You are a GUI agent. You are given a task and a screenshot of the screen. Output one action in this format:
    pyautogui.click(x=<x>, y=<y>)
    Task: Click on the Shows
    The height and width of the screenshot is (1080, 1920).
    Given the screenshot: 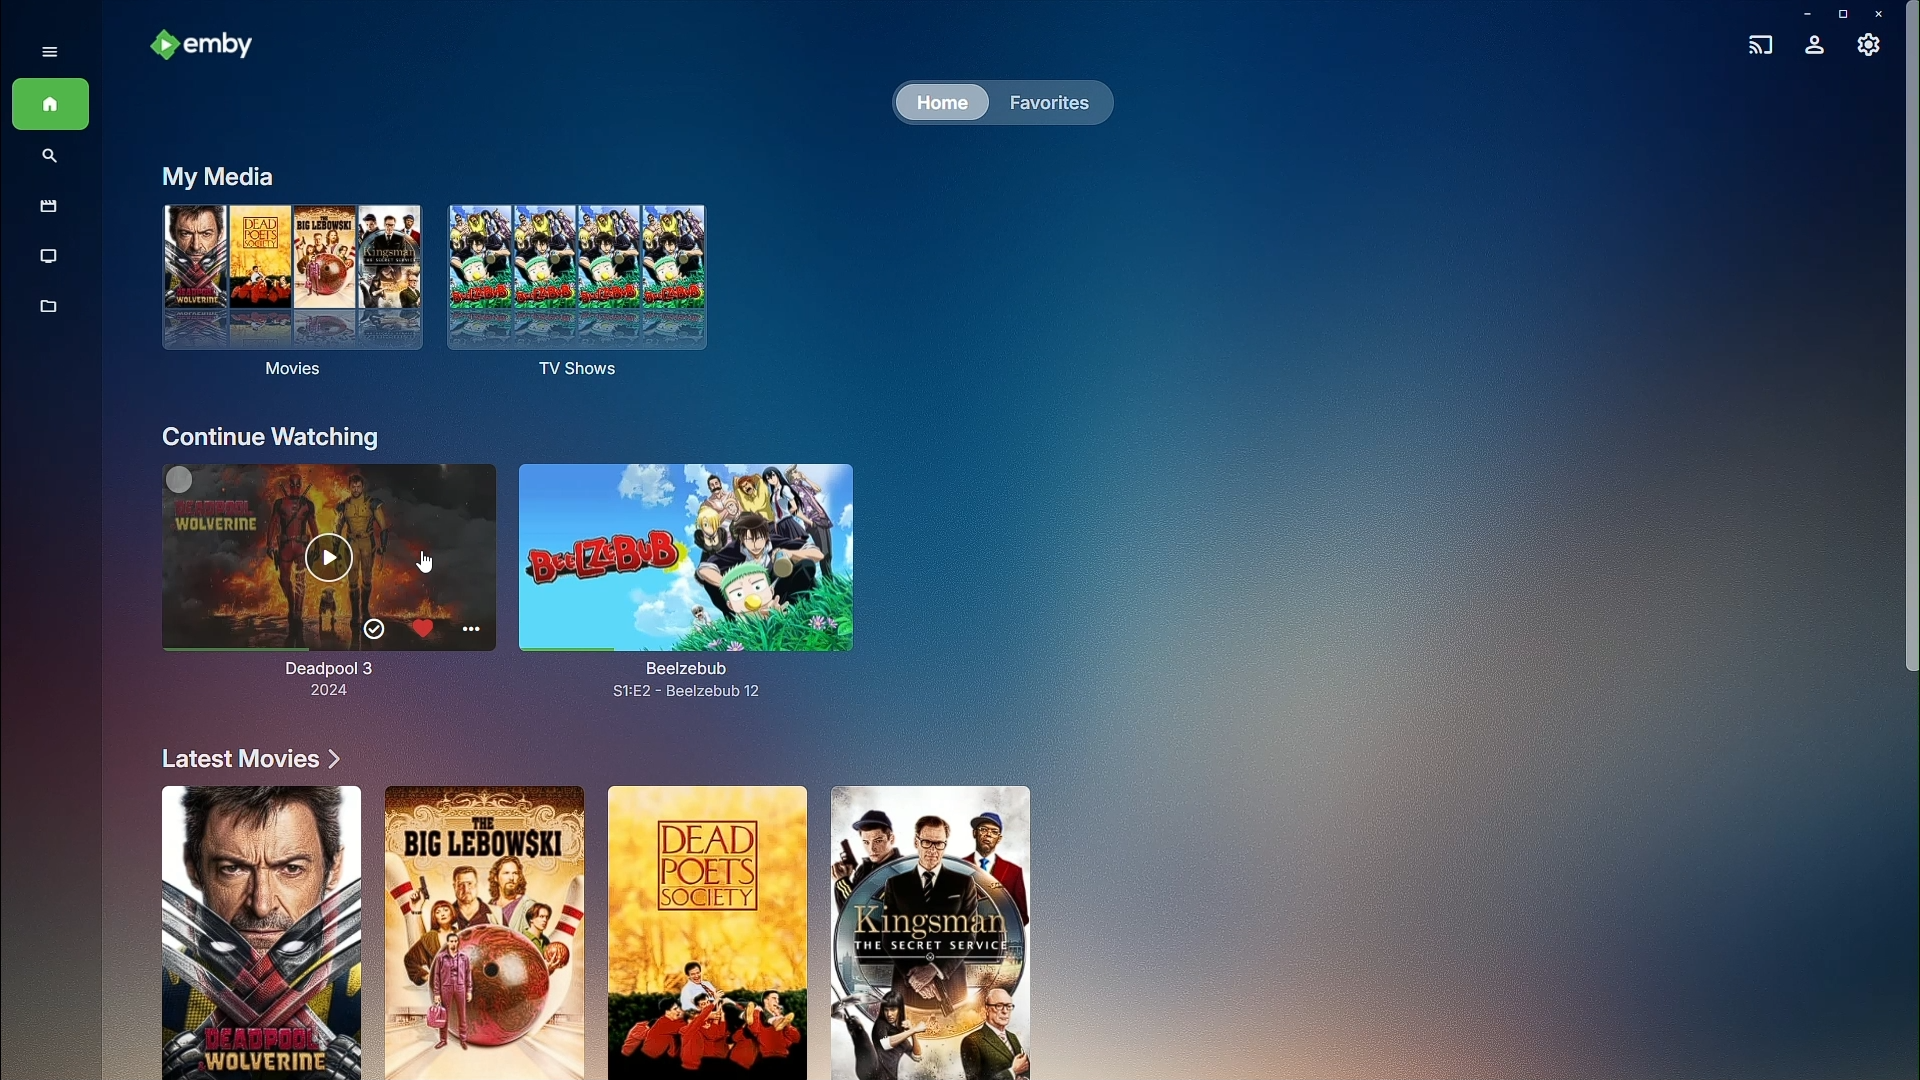 What is the action you would take?
    pyautogui.click(x=45, y=255)
    